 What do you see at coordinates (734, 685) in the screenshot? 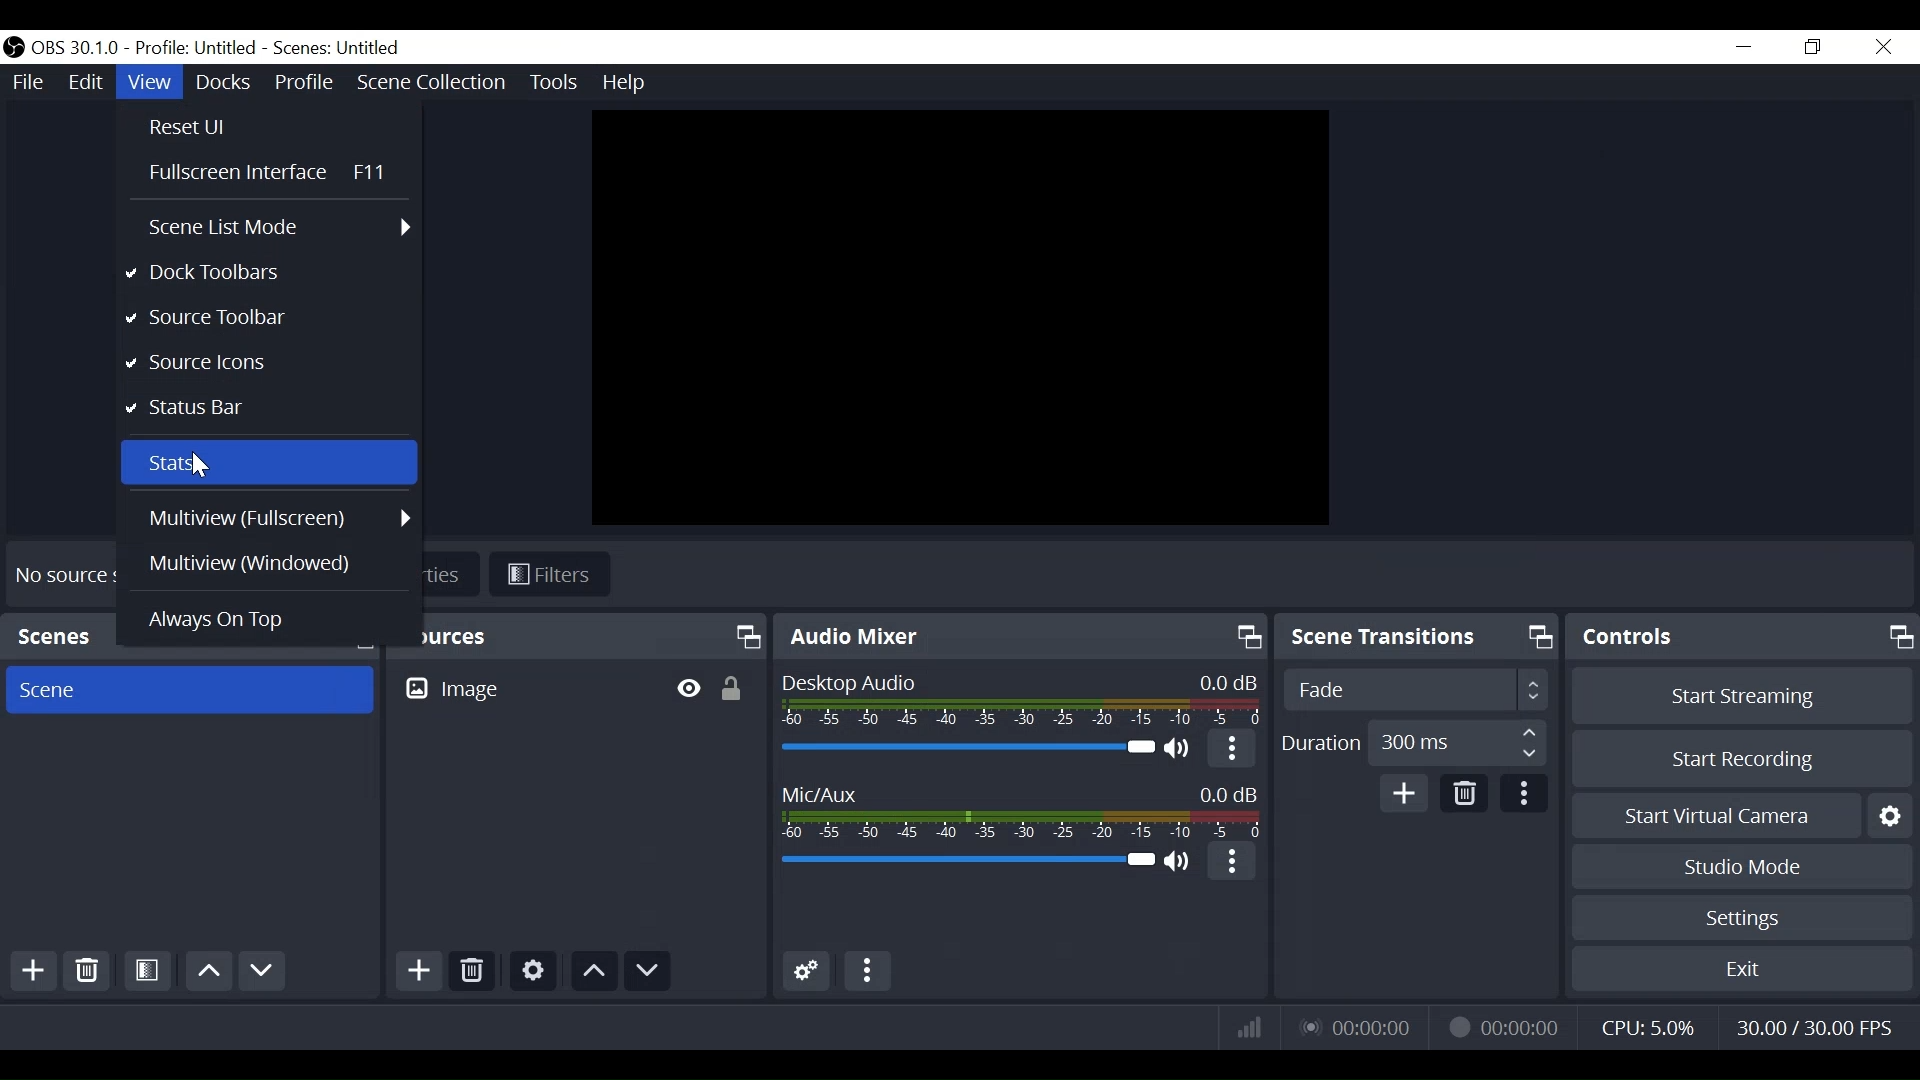
I see `(un)lock Source` at bounding box center [734, 685].